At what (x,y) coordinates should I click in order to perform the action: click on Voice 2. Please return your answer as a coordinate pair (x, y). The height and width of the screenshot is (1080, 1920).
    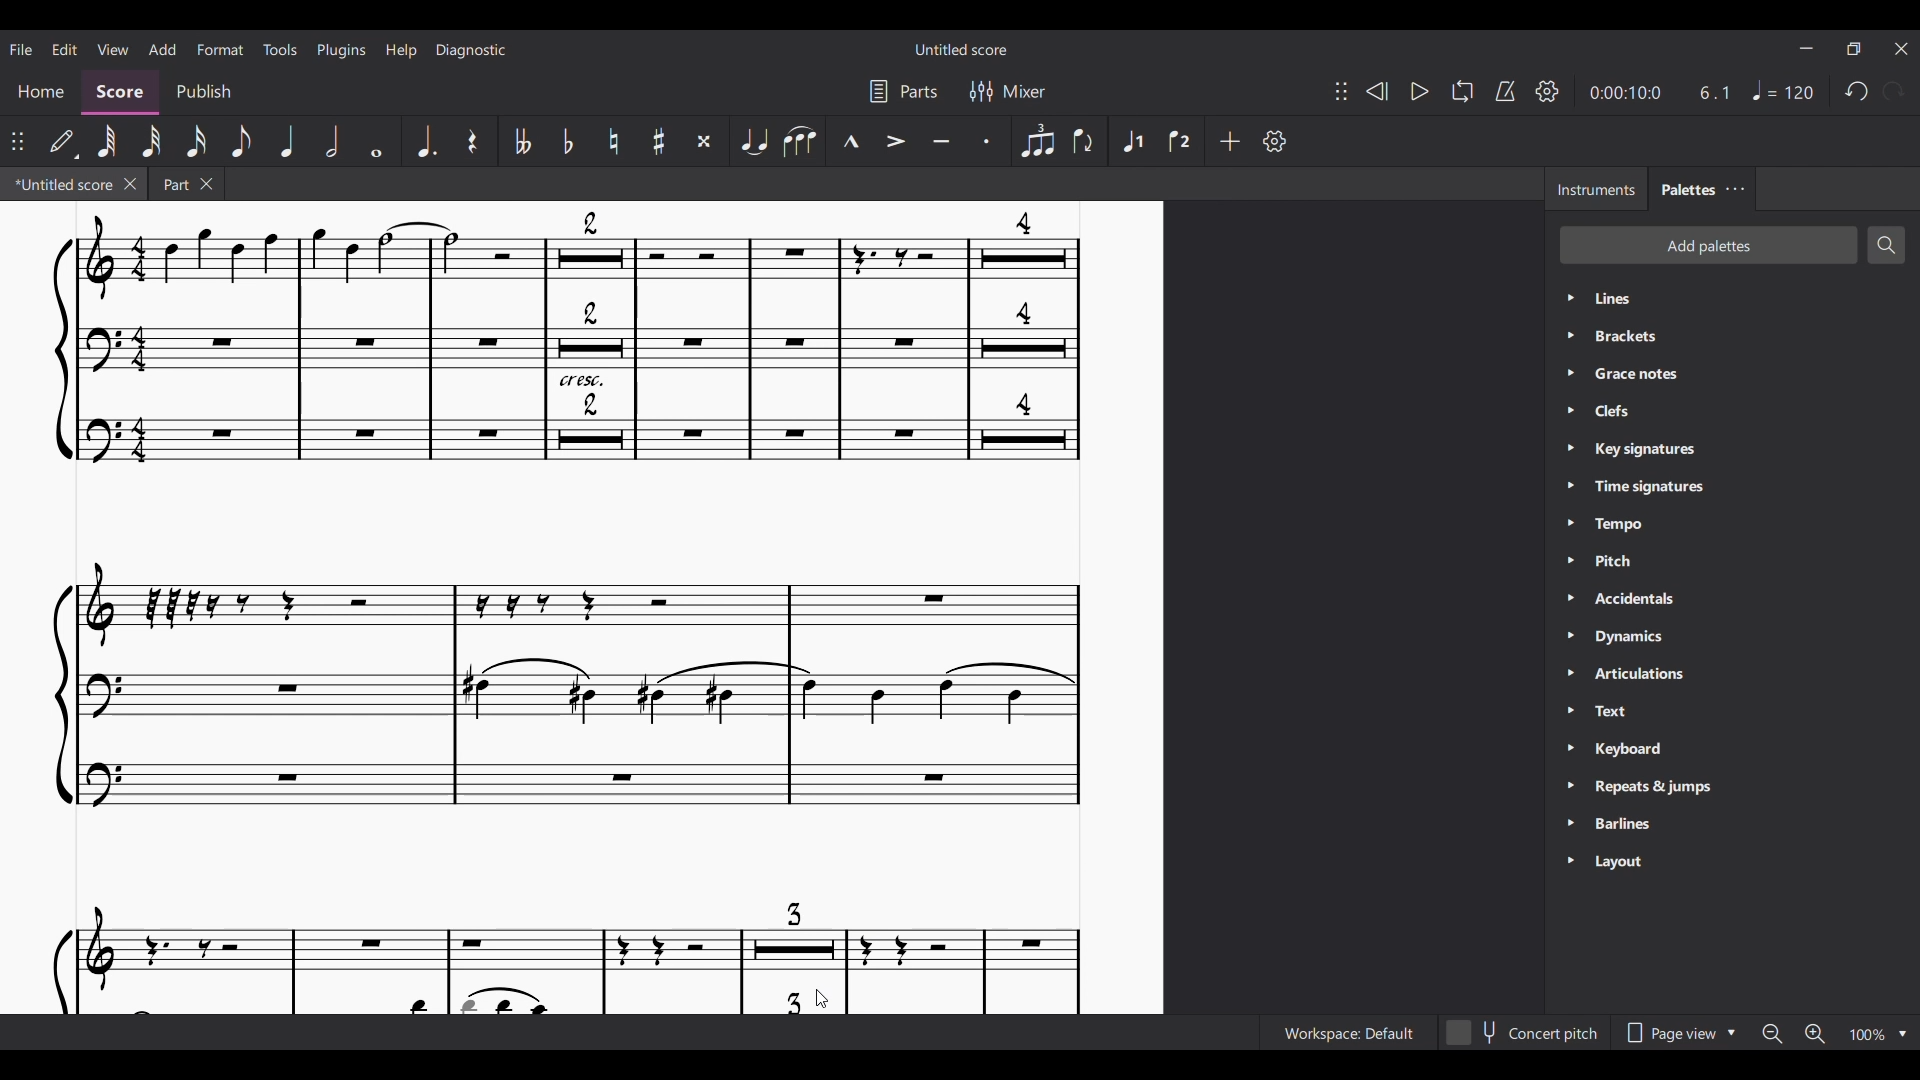
    Looking at the image, I should click on (1181, 140).